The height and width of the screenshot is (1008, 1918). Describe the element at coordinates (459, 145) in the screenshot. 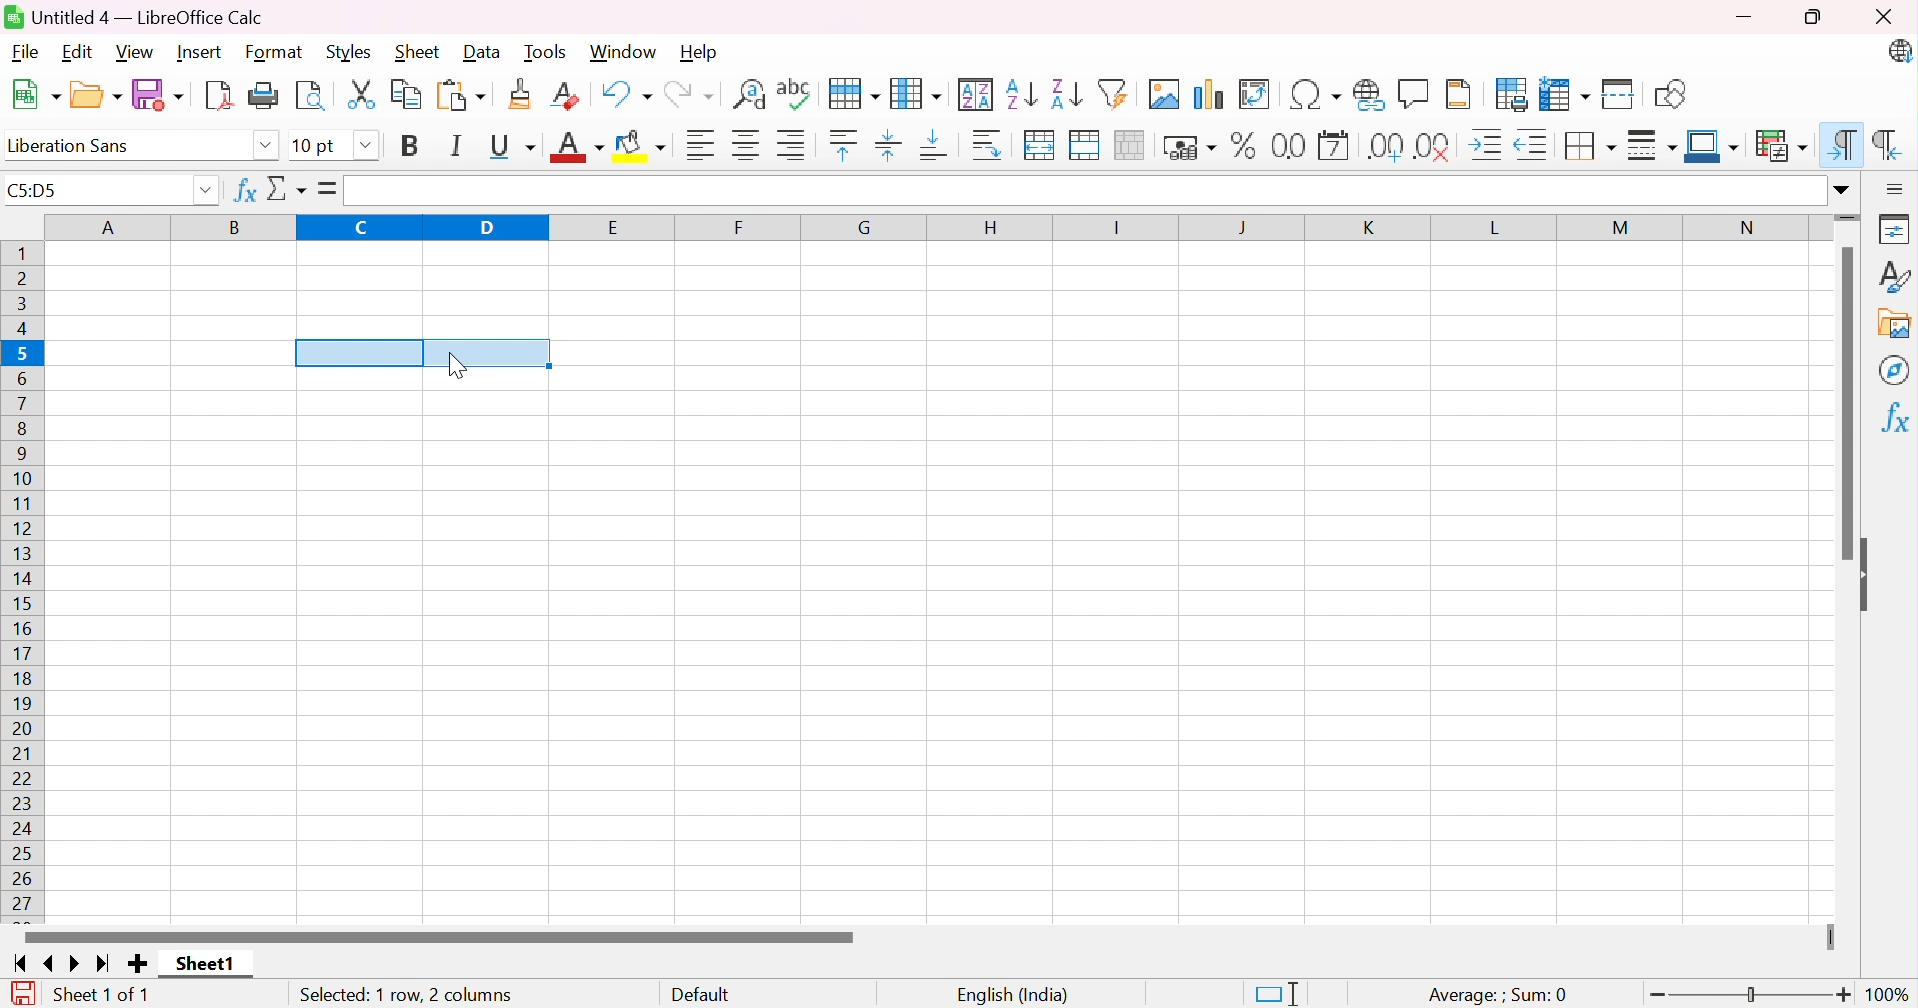

I see `Italic` at that location.